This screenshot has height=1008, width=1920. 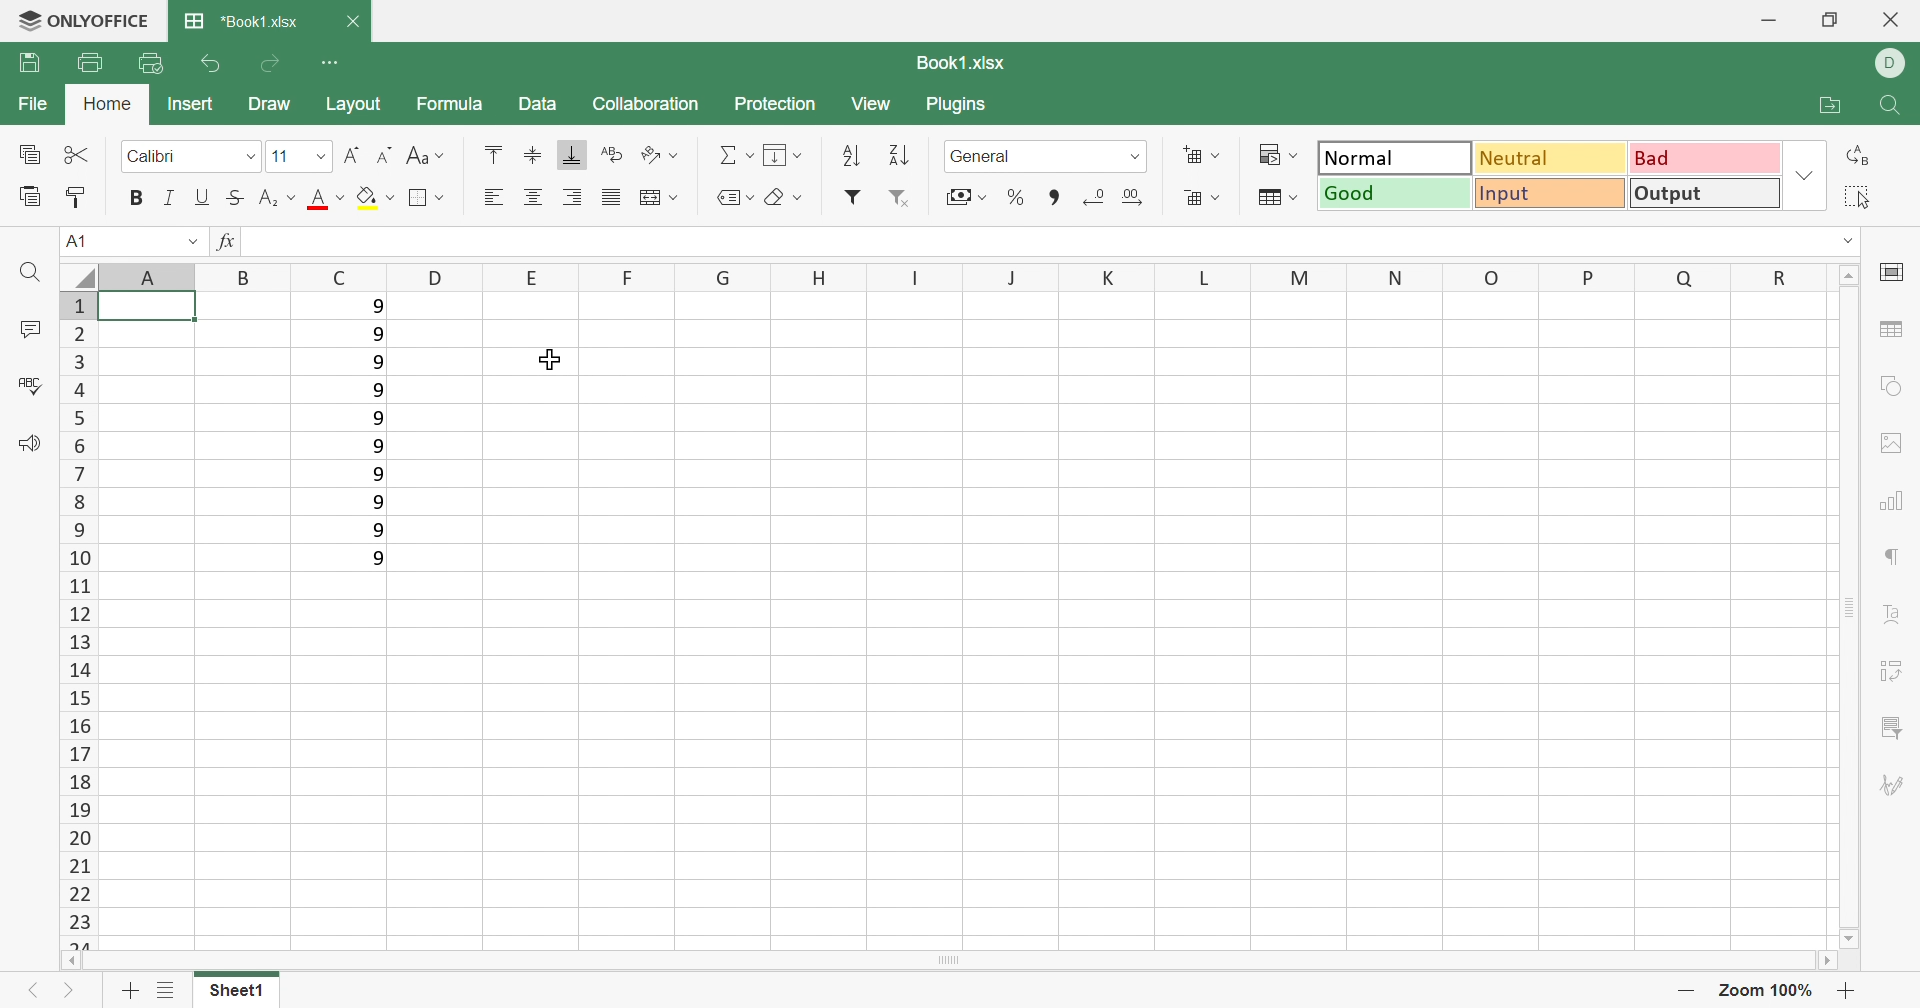 What do you see at coordinates (1136, 158) in the screenshot?
I see `Drop Down` at bounding box center [1136, 158].